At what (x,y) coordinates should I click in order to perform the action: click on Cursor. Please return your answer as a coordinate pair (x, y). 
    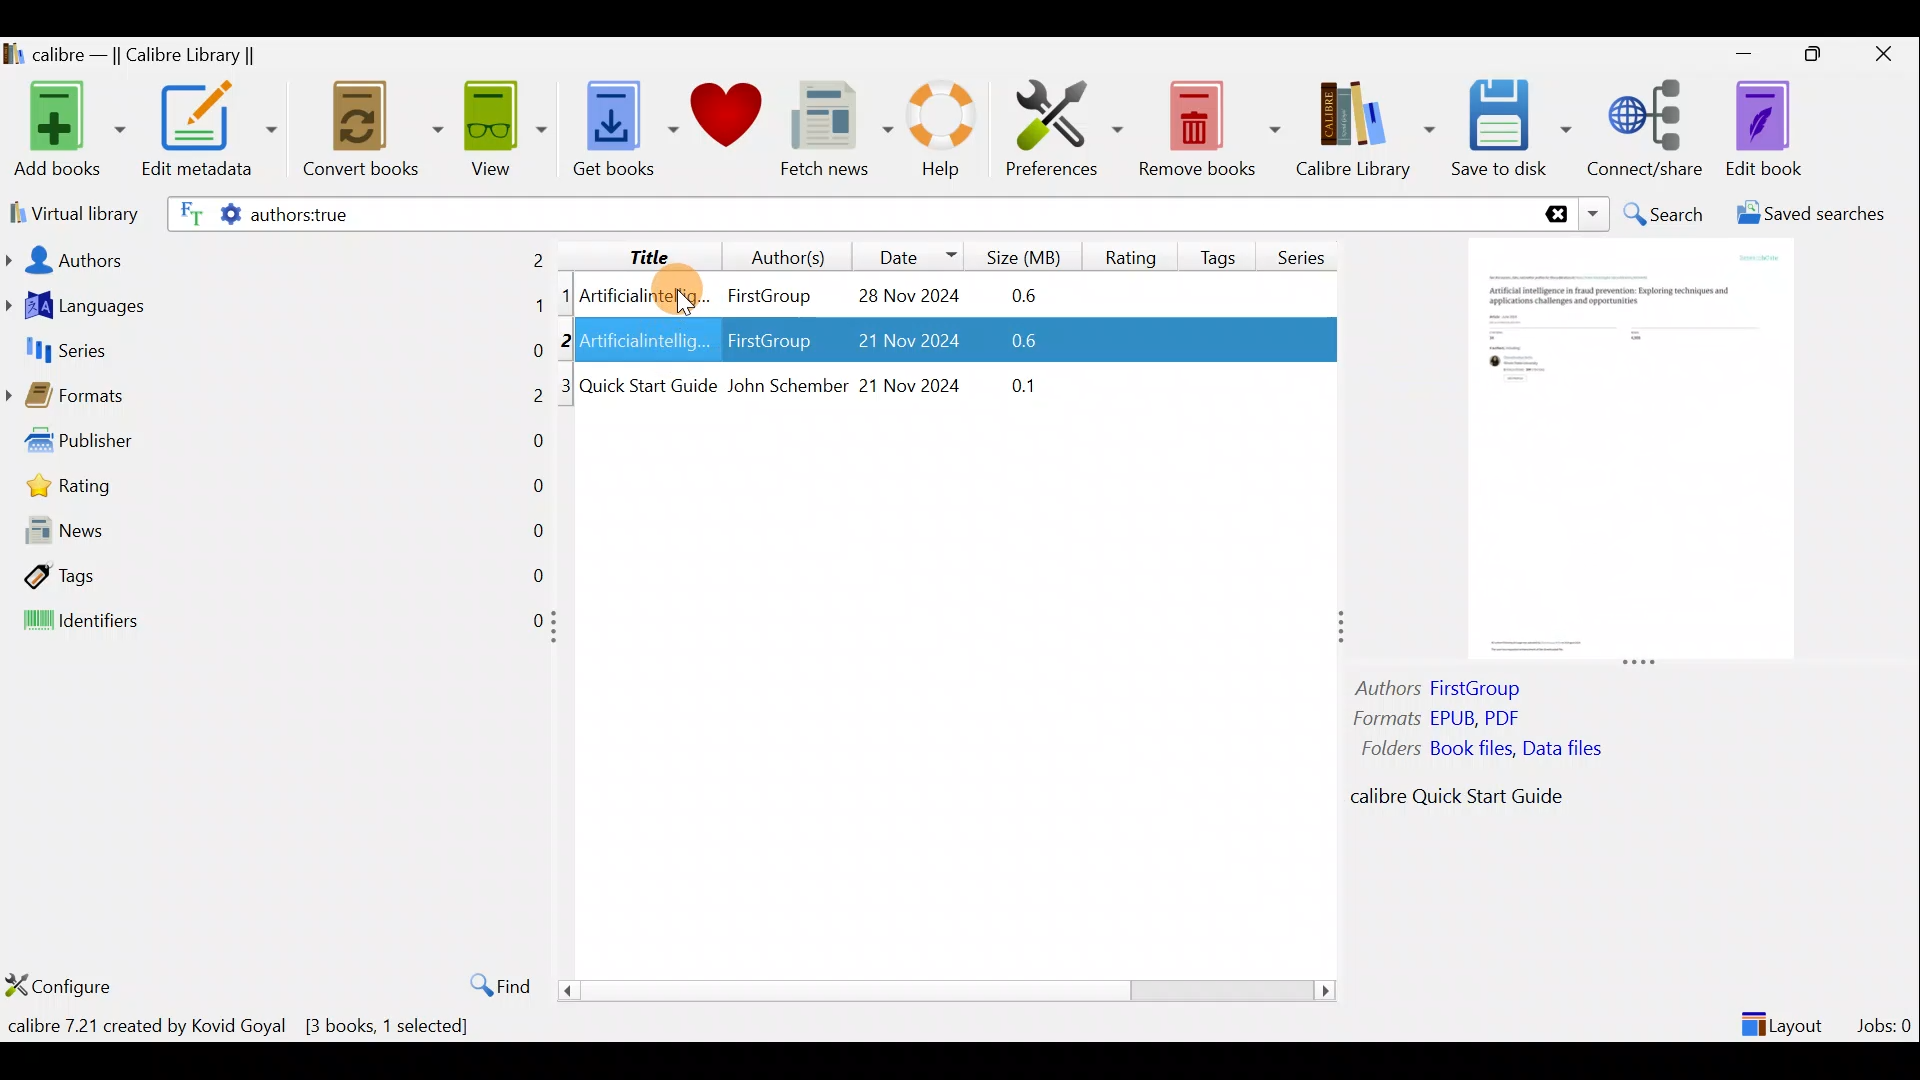
    Looking at the image, I should click on (671, 291).